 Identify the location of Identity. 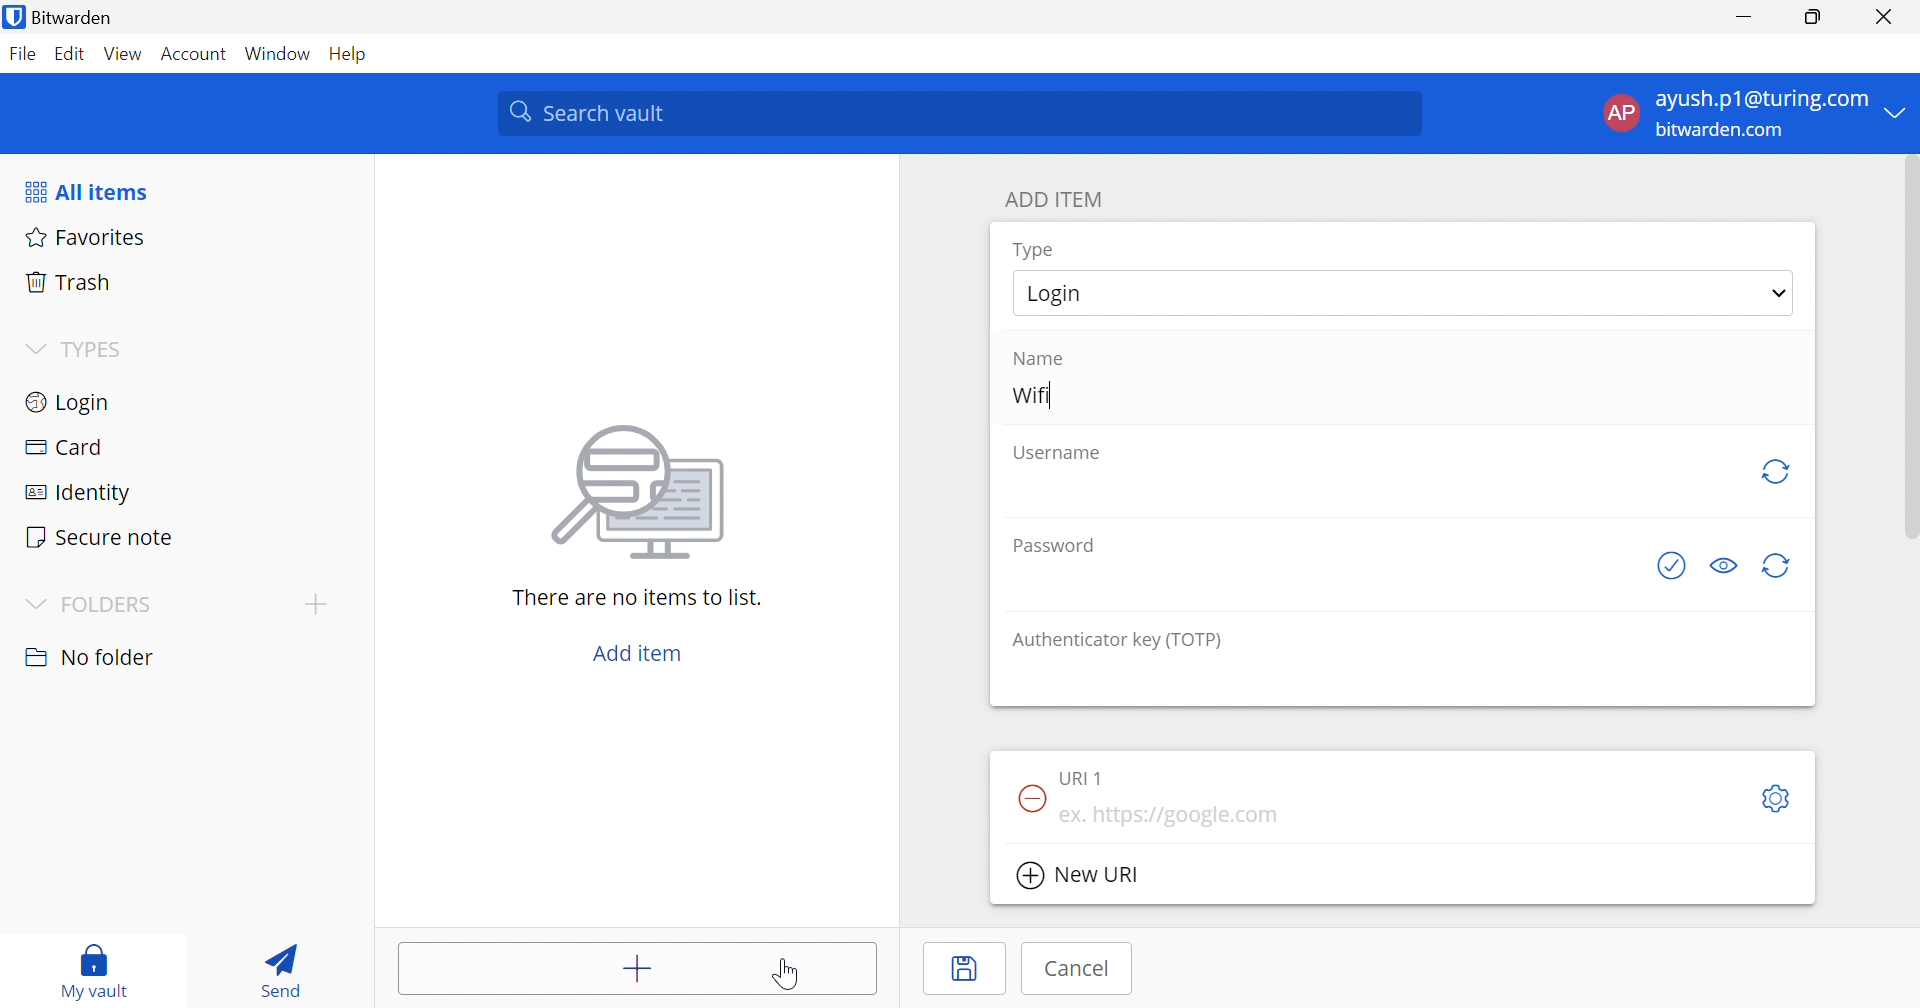
(81, 494).